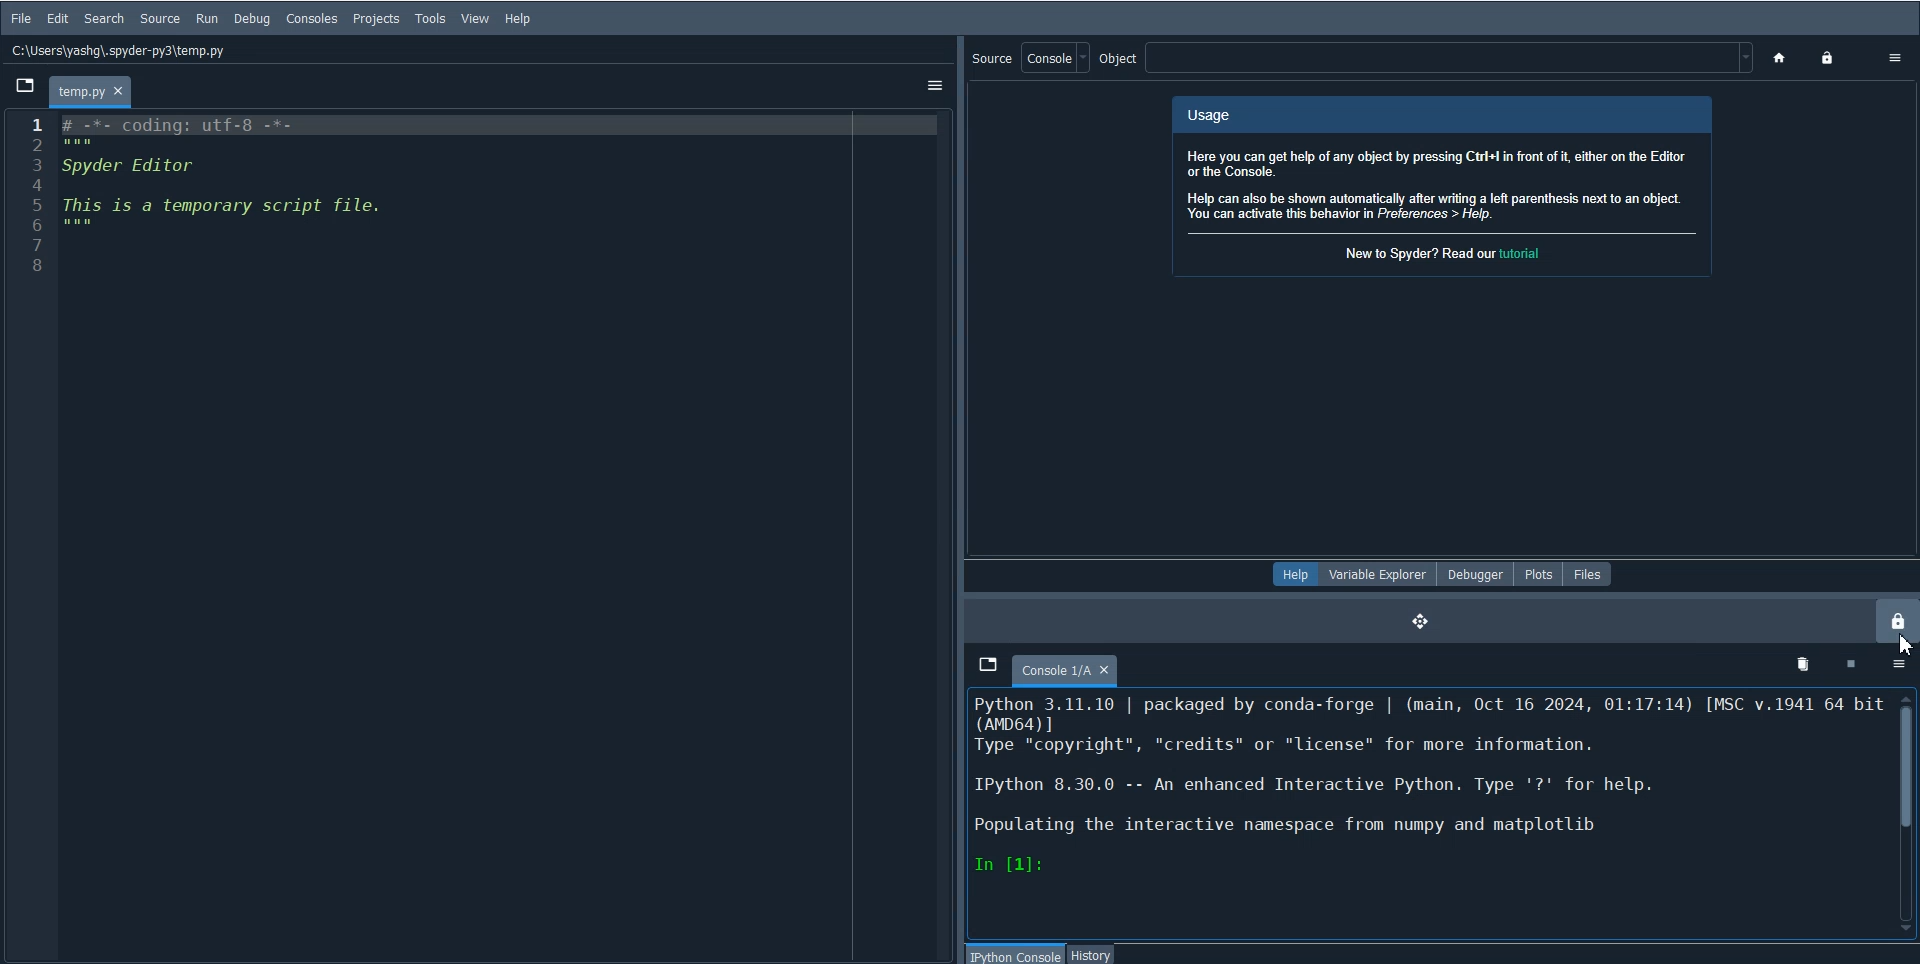  Describe the element at coordinates (1531, 252) in the screenshot. I see `hyperlink for tutorial` at that location.